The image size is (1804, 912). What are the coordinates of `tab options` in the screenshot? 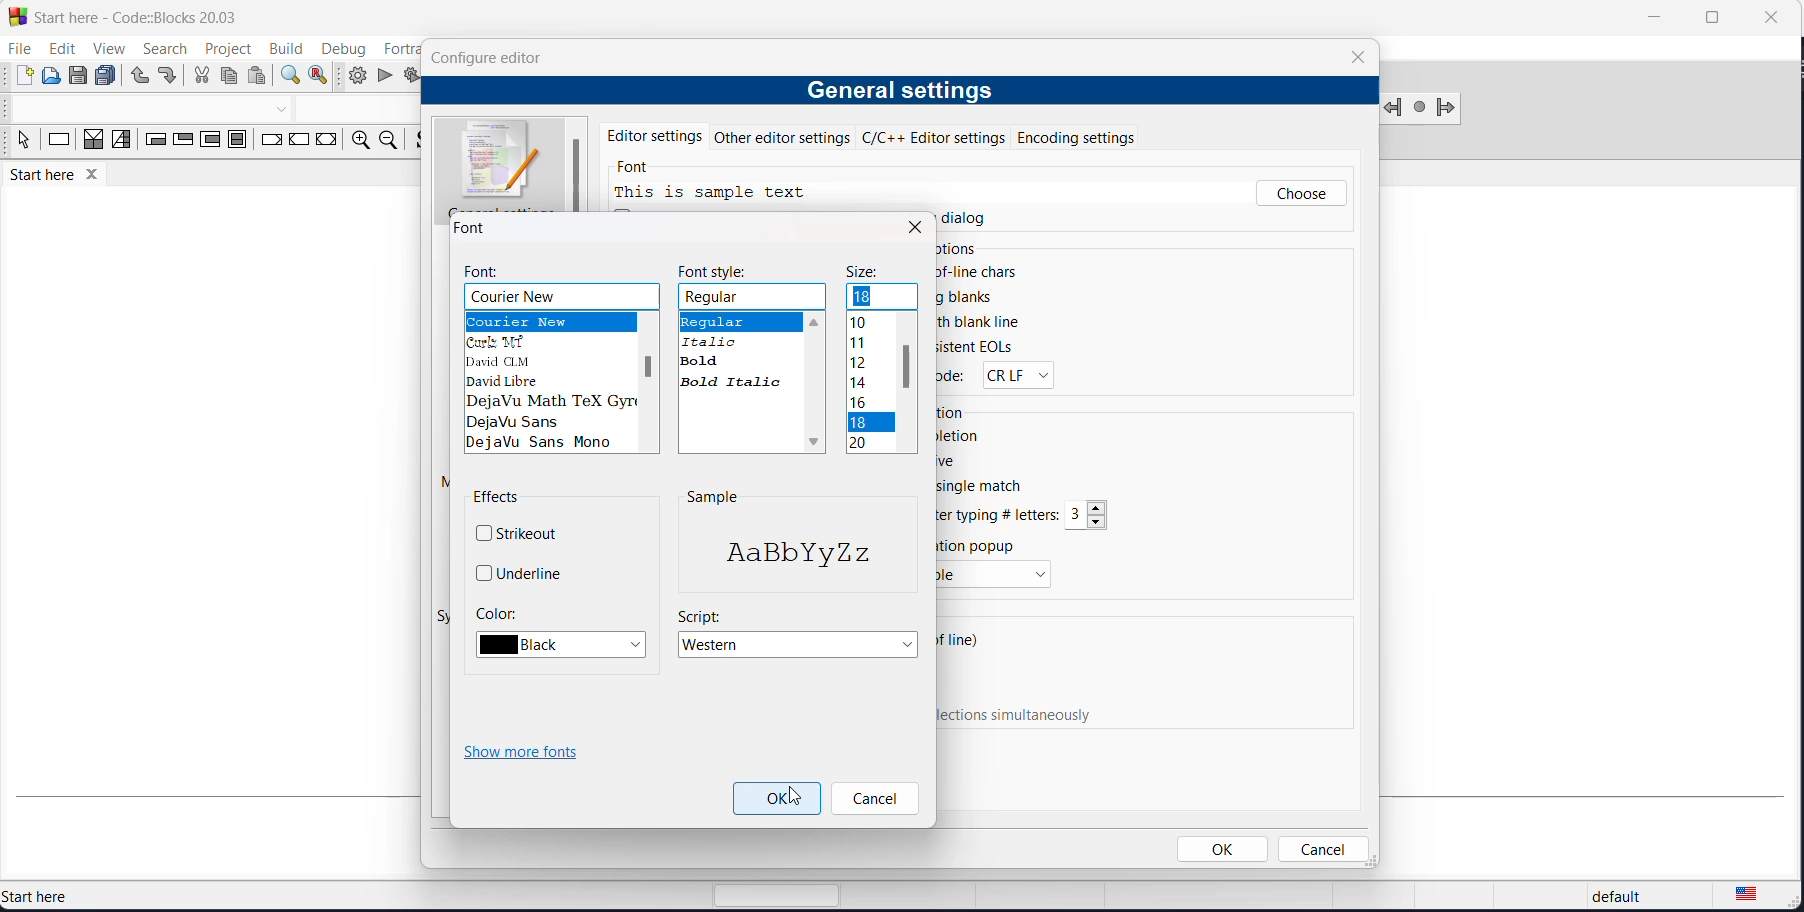 It's located at (668, 249).